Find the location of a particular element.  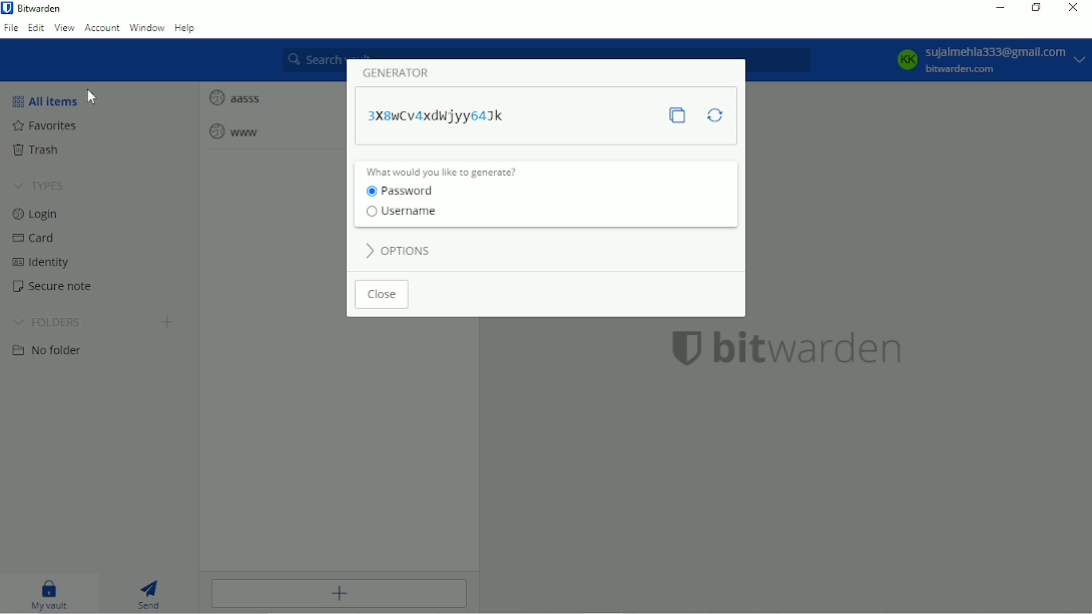

Trash is located at coordinates (40, 150).